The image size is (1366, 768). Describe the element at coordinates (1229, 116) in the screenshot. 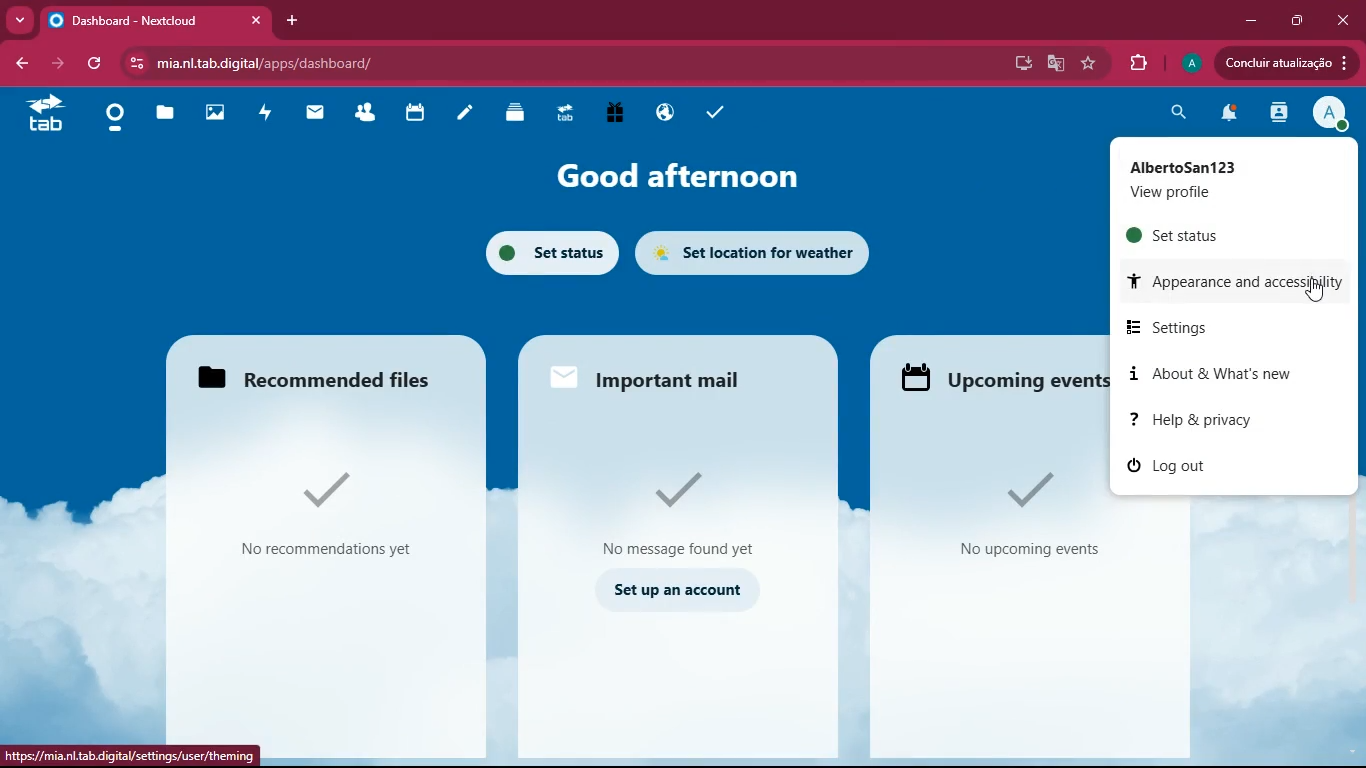

I see `notifications` at that location.